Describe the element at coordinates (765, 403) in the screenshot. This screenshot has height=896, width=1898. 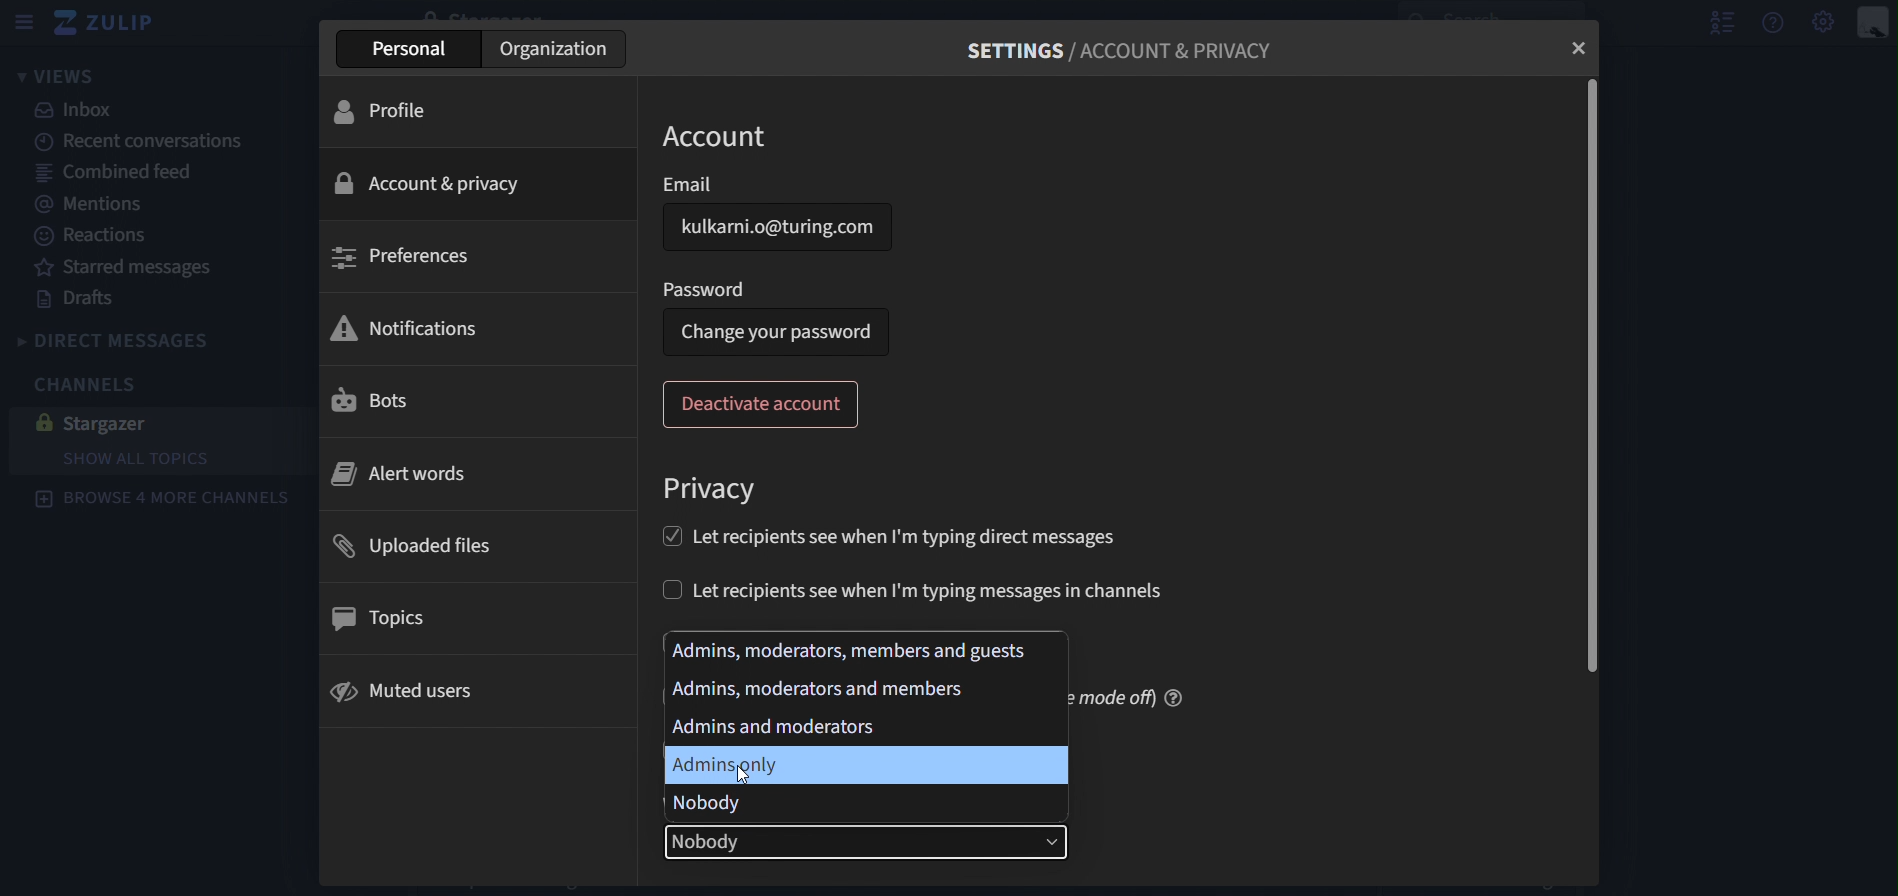
I see `deactivate account` at that location.